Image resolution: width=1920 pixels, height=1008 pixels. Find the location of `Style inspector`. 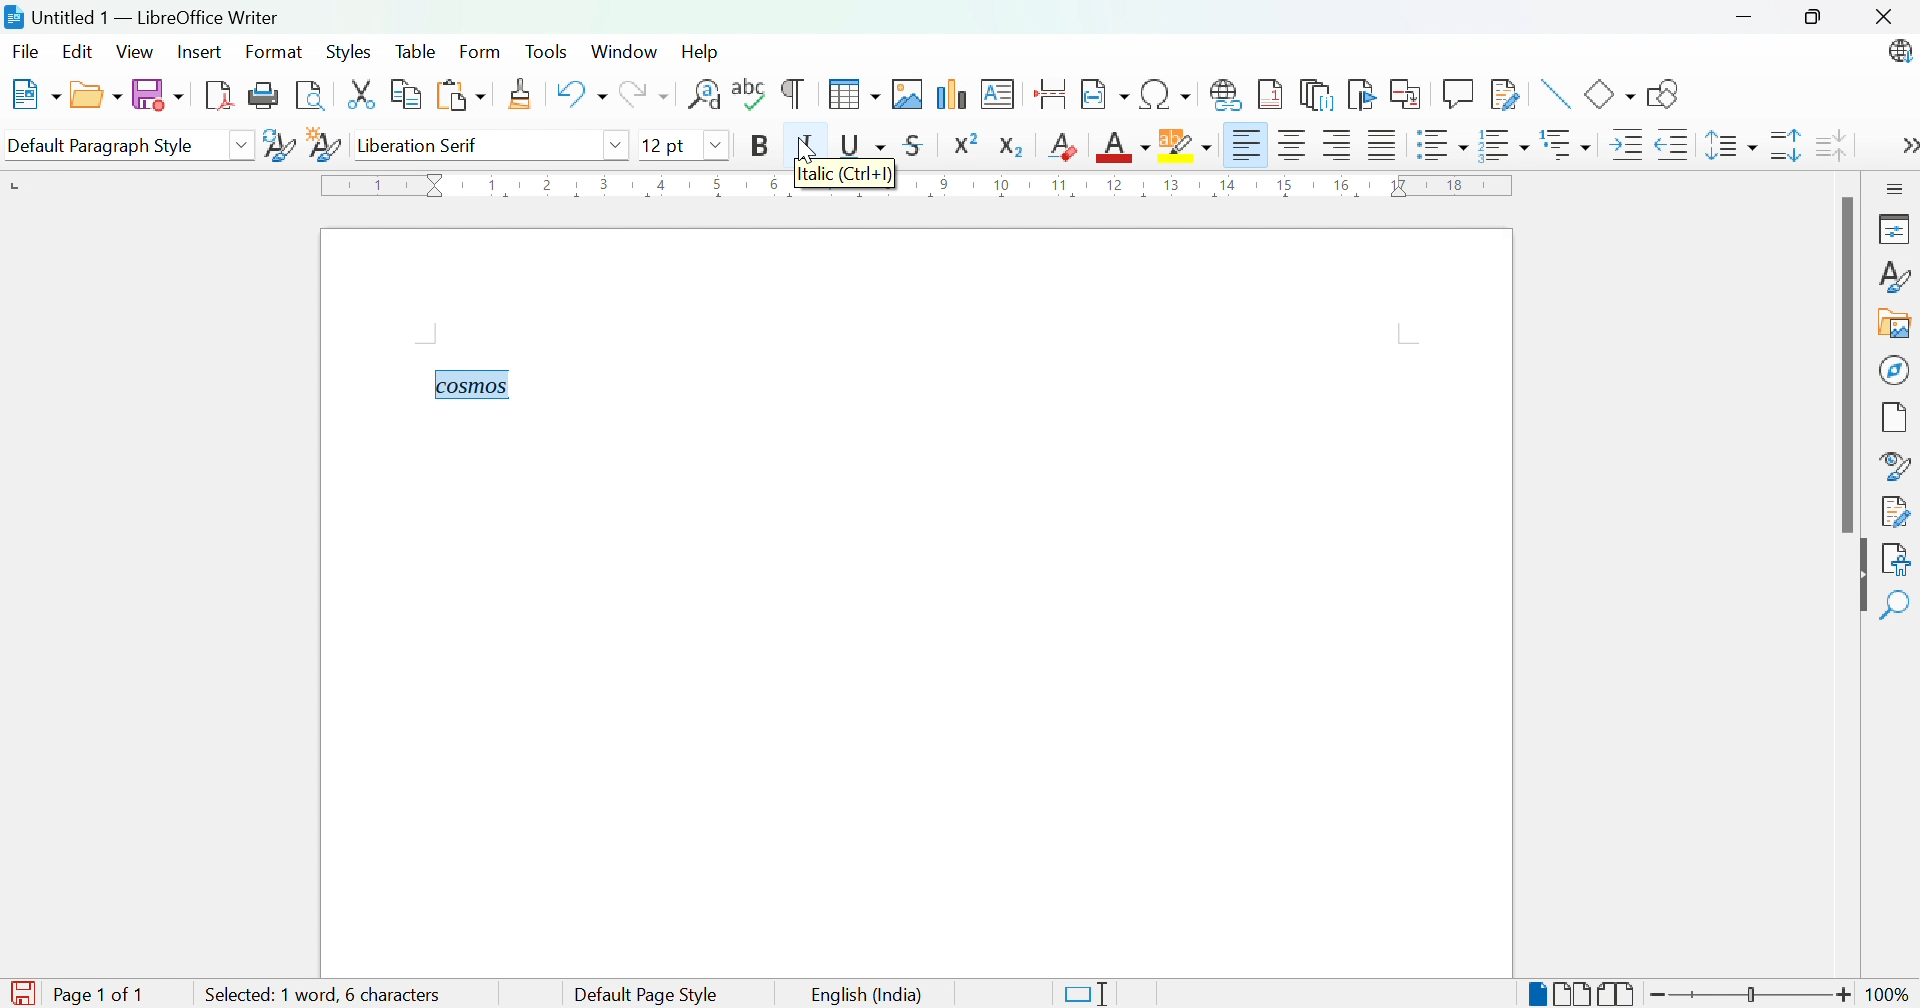

Style inspector is located at coordinates (1891, 467).